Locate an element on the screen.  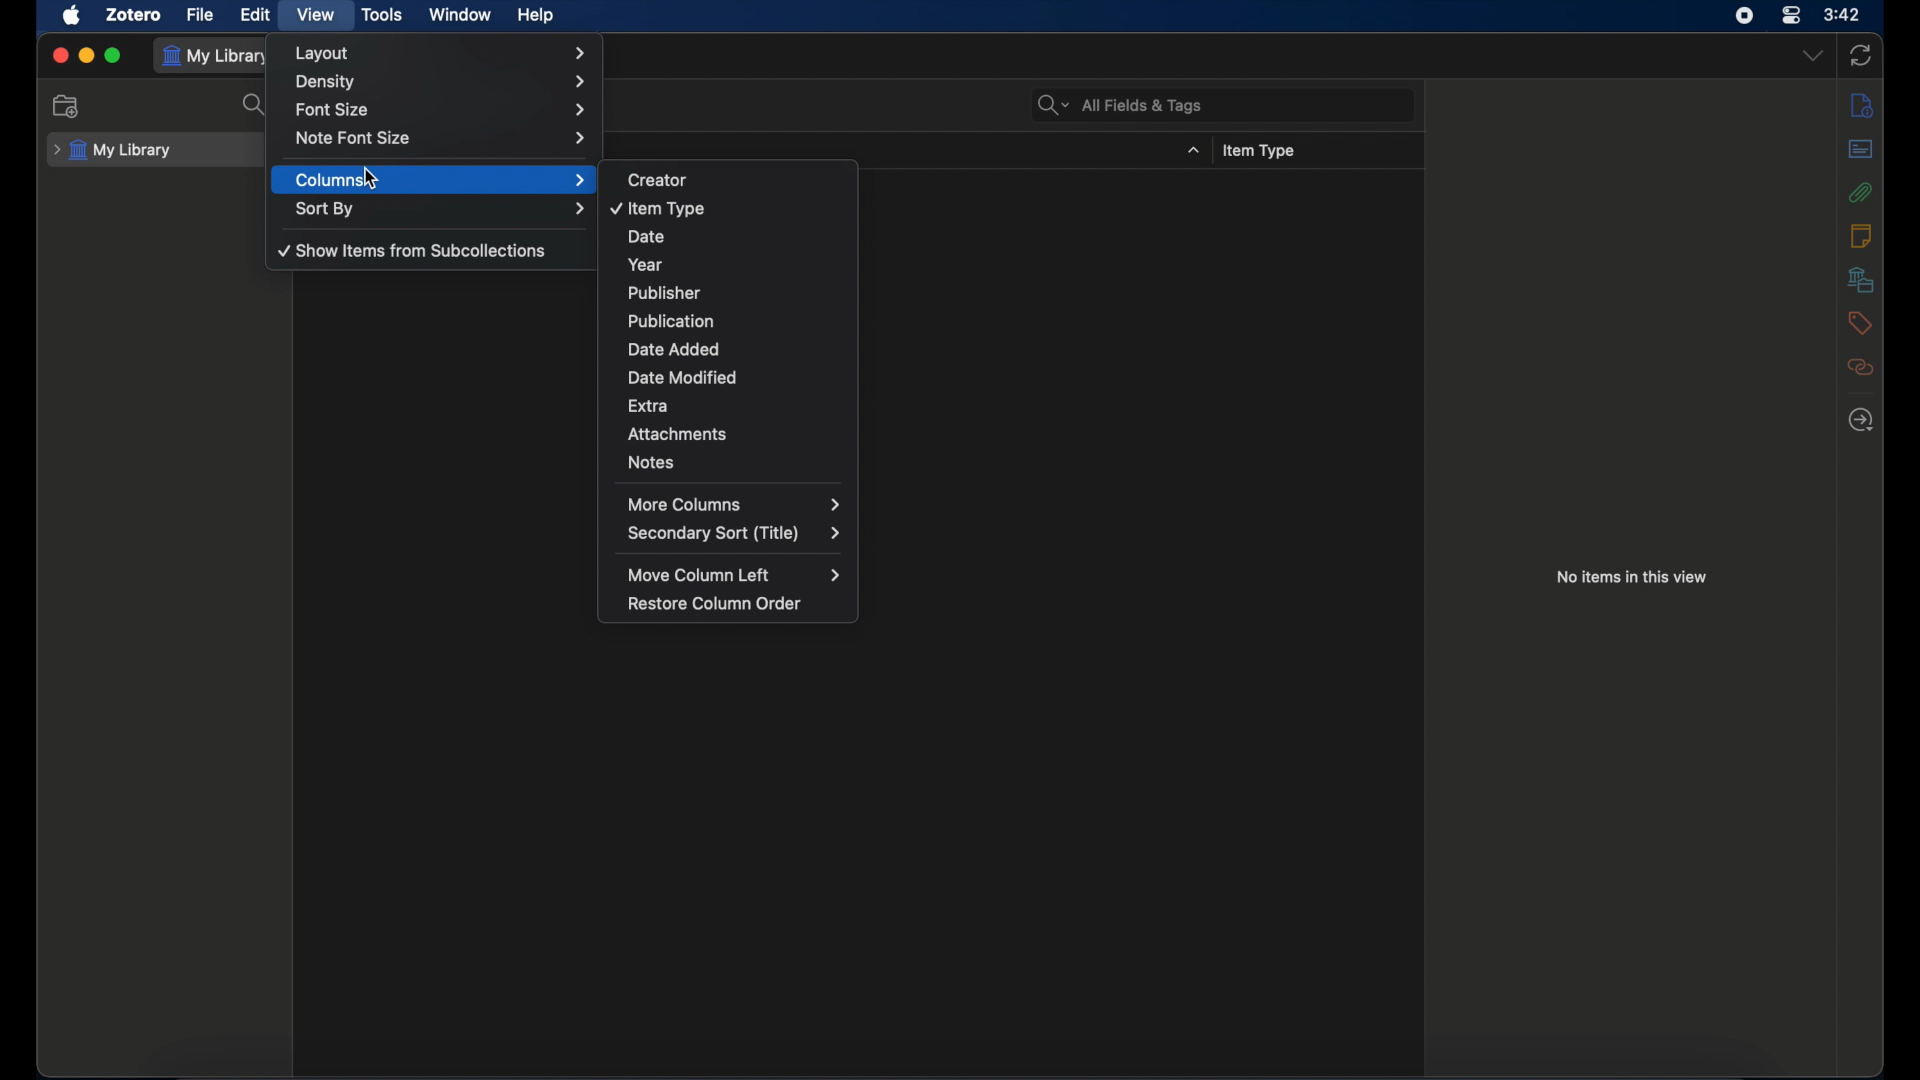
creator is located at coordinates (732, 178).